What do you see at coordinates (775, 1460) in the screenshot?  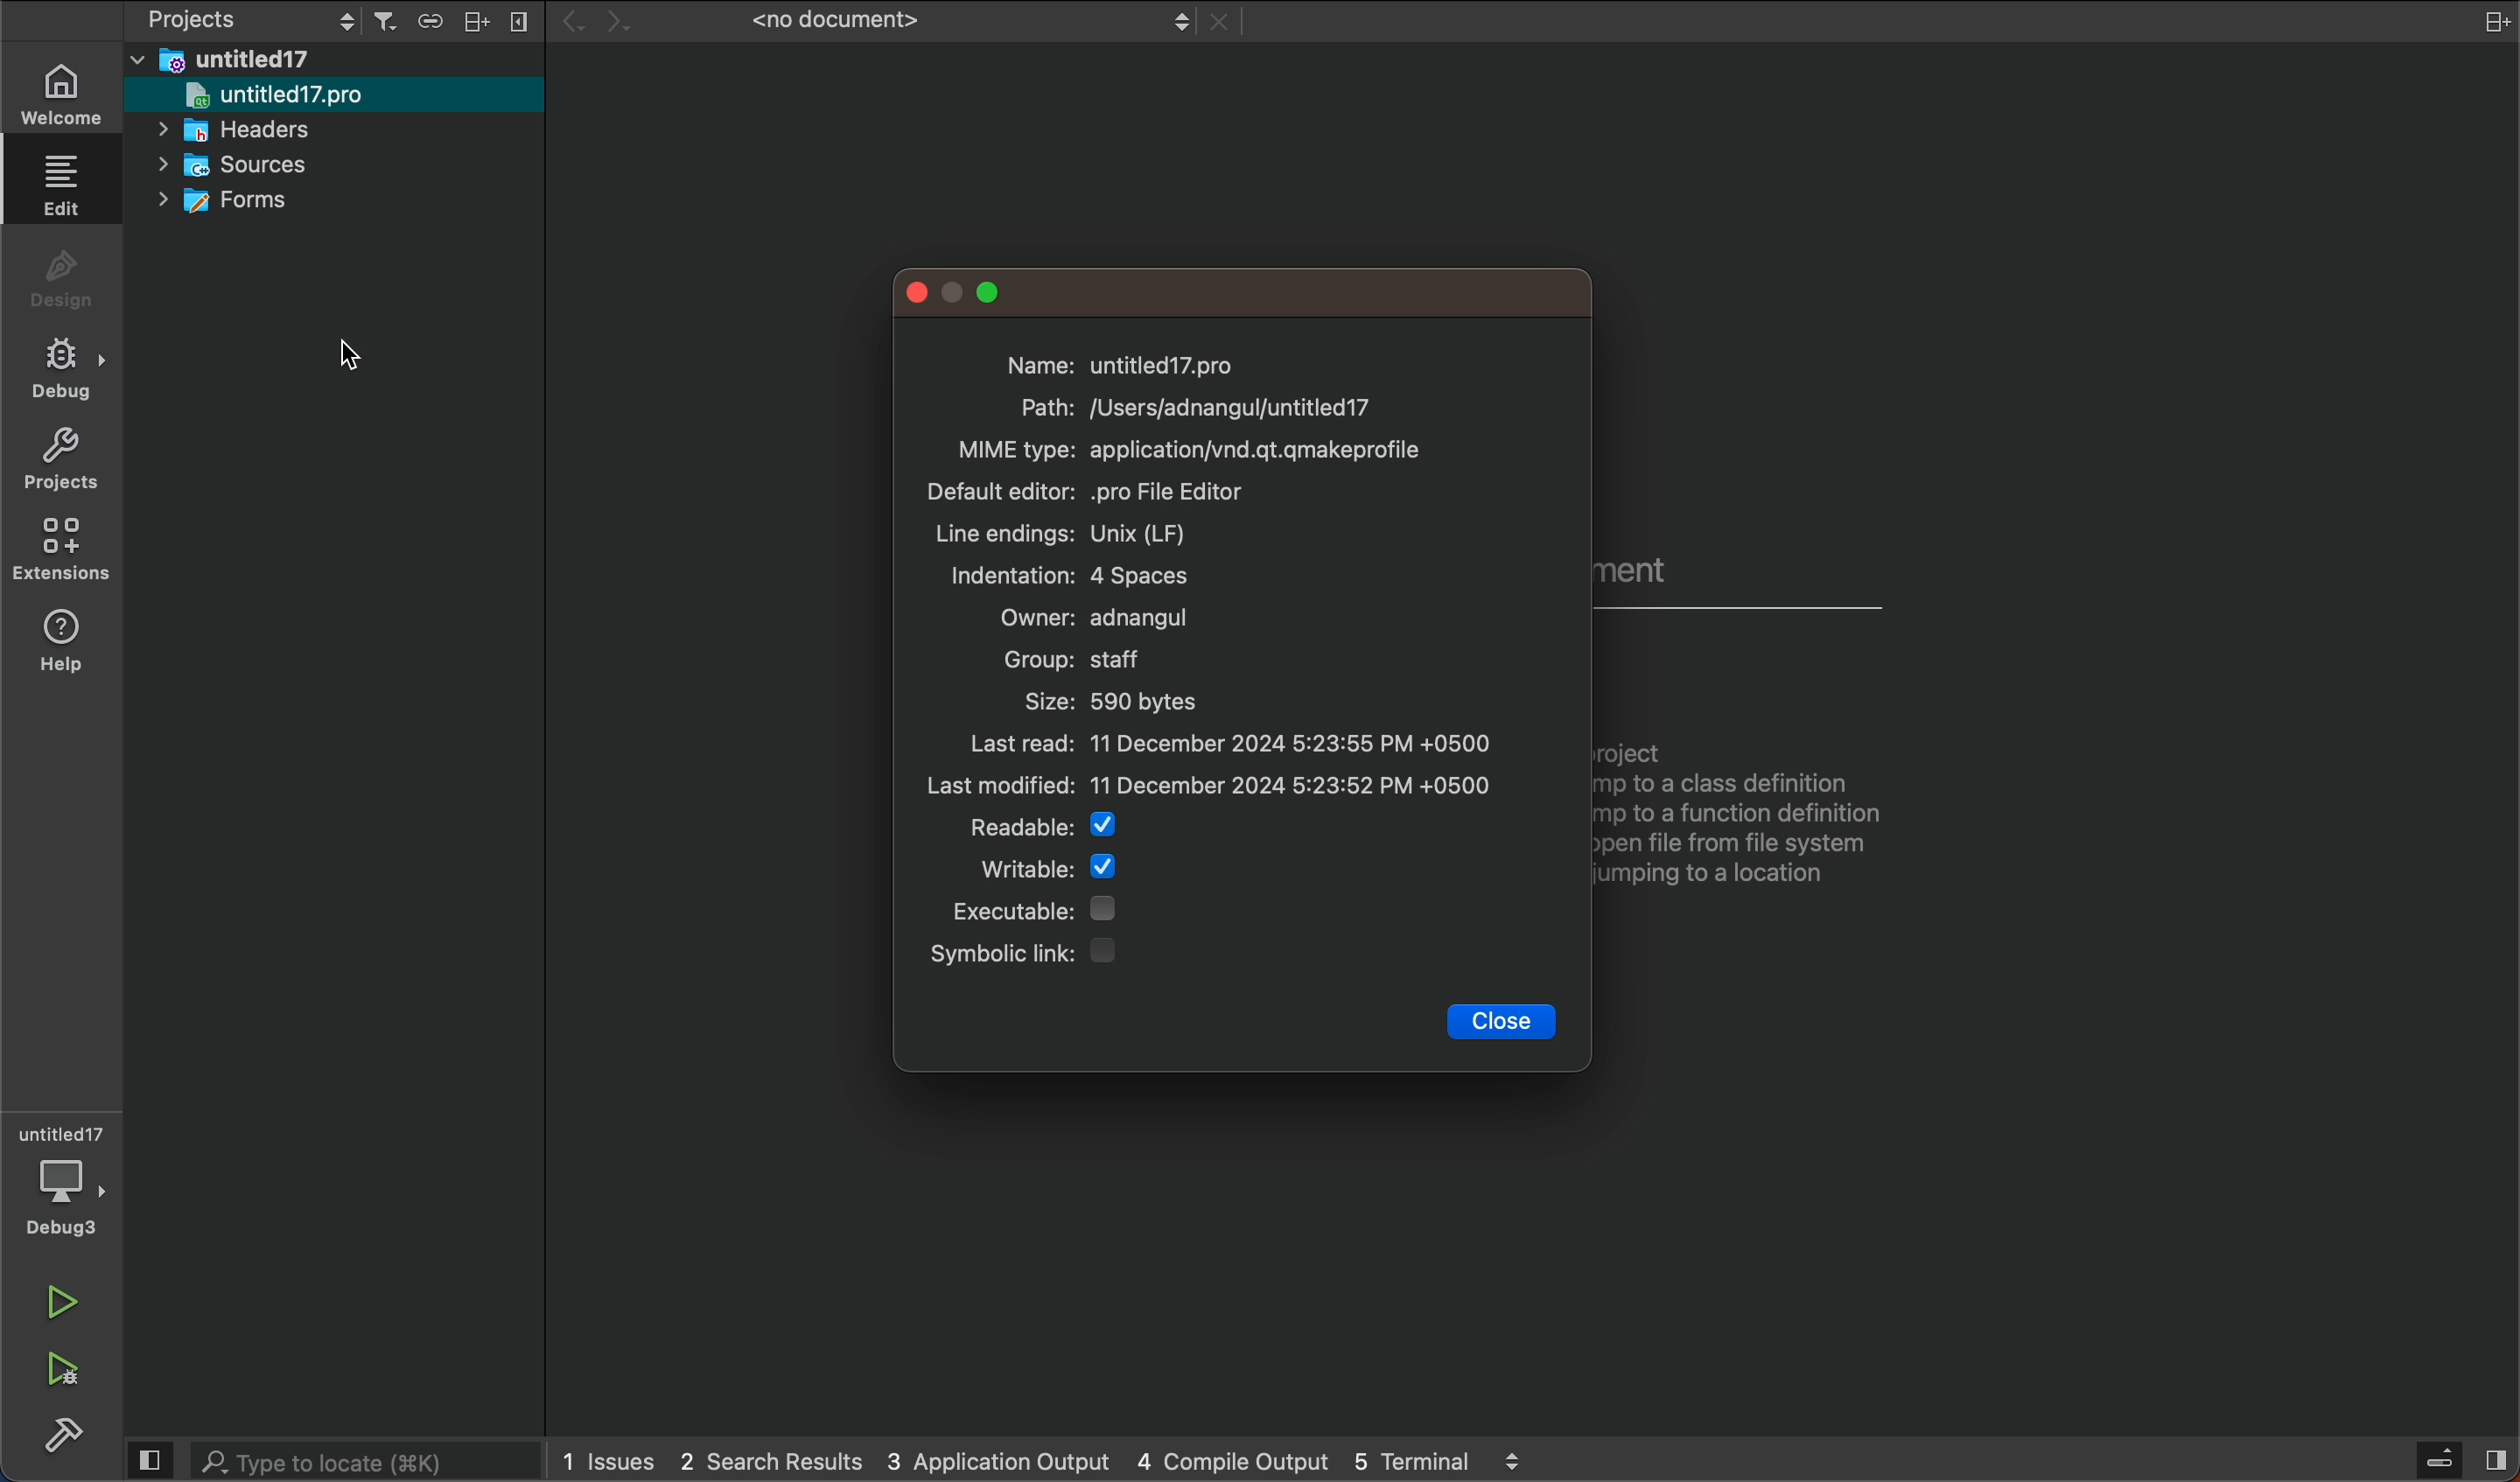 I see `2 search result` at bounding box center [775, 1460].